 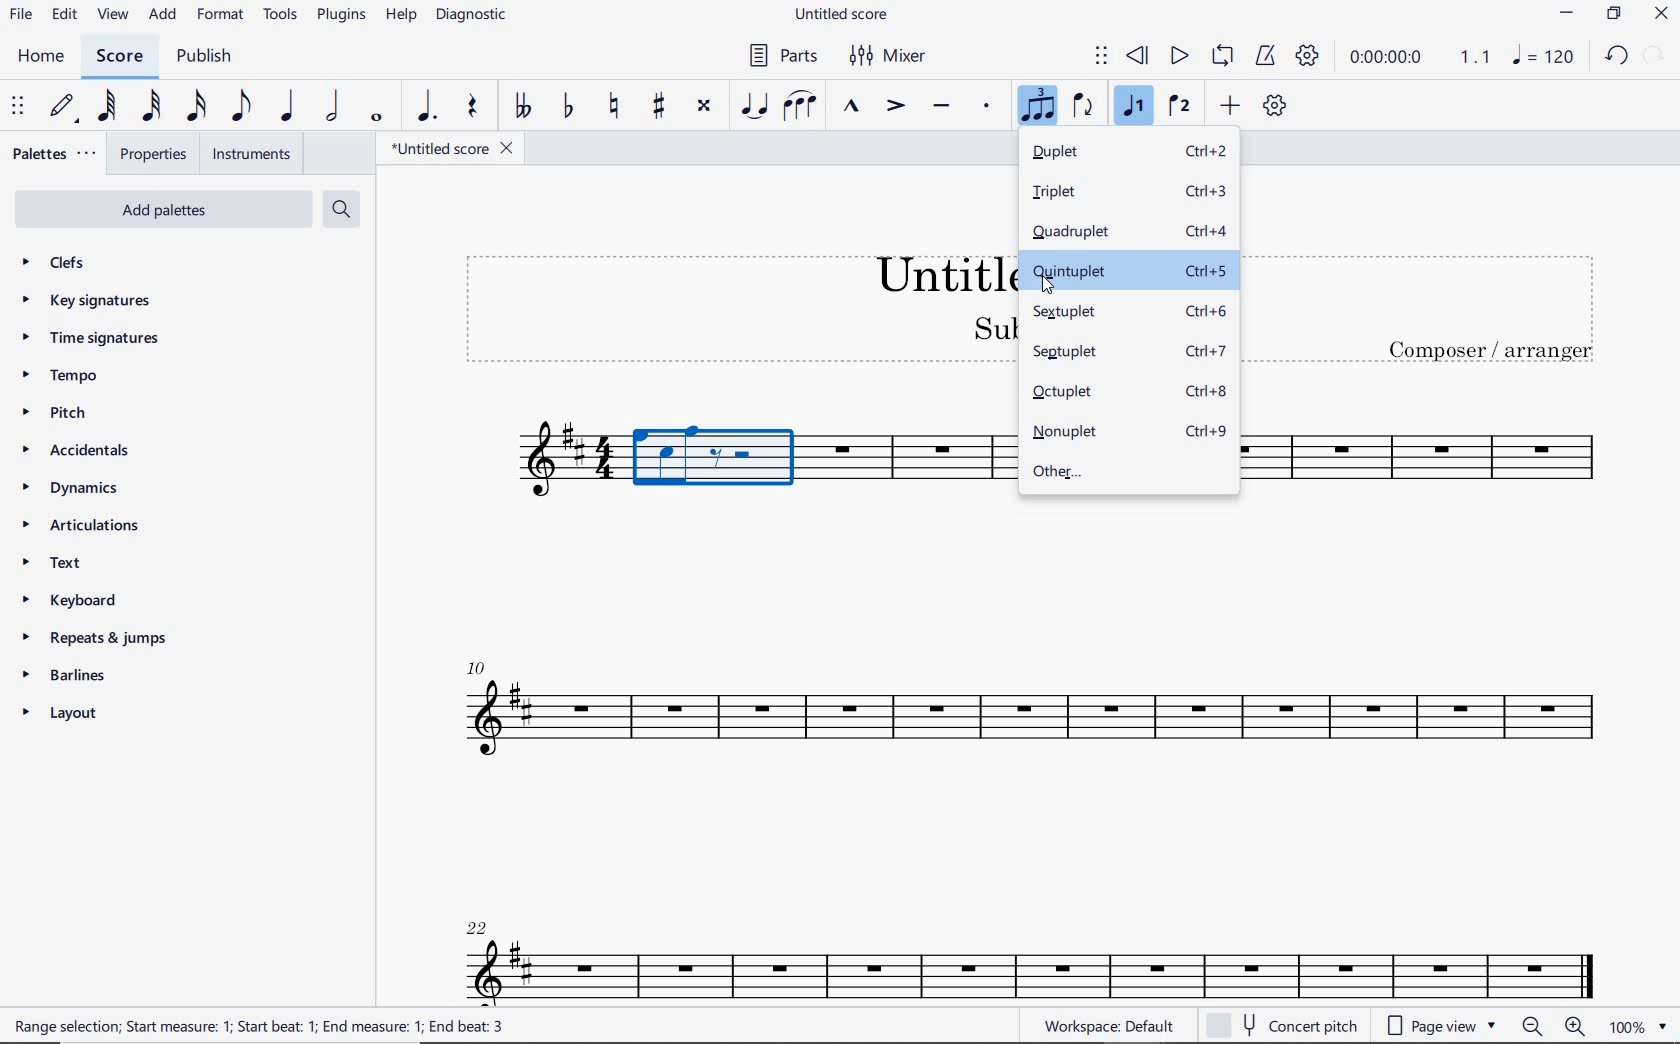 What do you see at coordinates (1129, 193) in the screenshot?
I see `triplet` at bounding box center [1129, 193].